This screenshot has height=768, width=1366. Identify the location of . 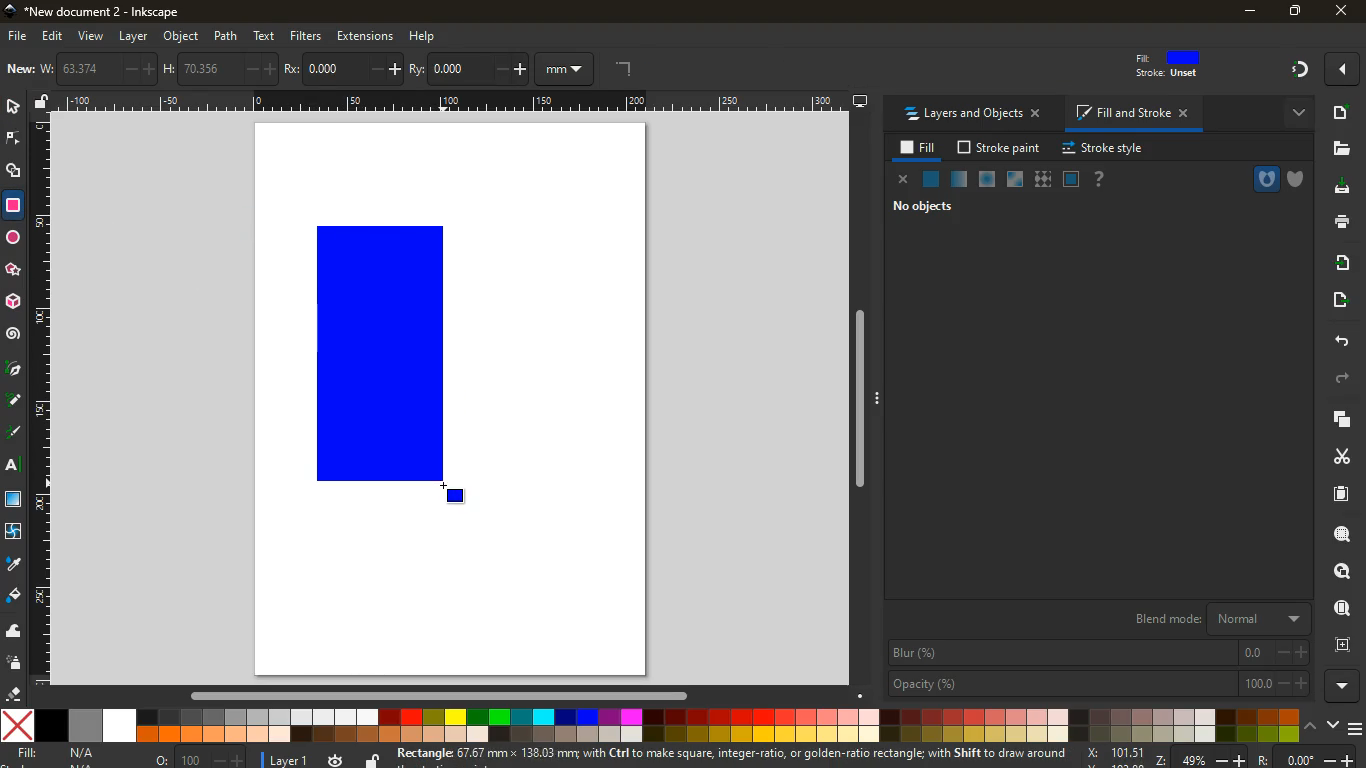
(1338, 71).